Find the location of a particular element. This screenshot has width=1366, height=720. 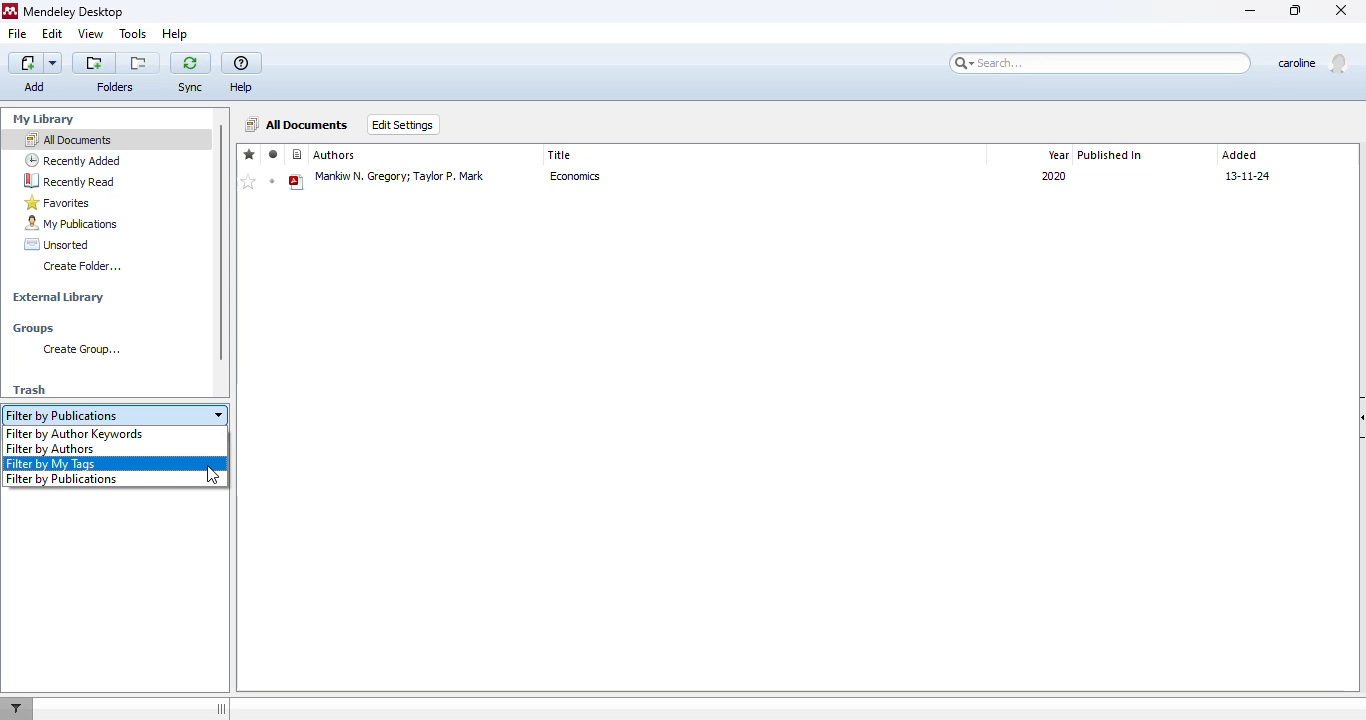

minimize is located at coordinates (1252, 12).